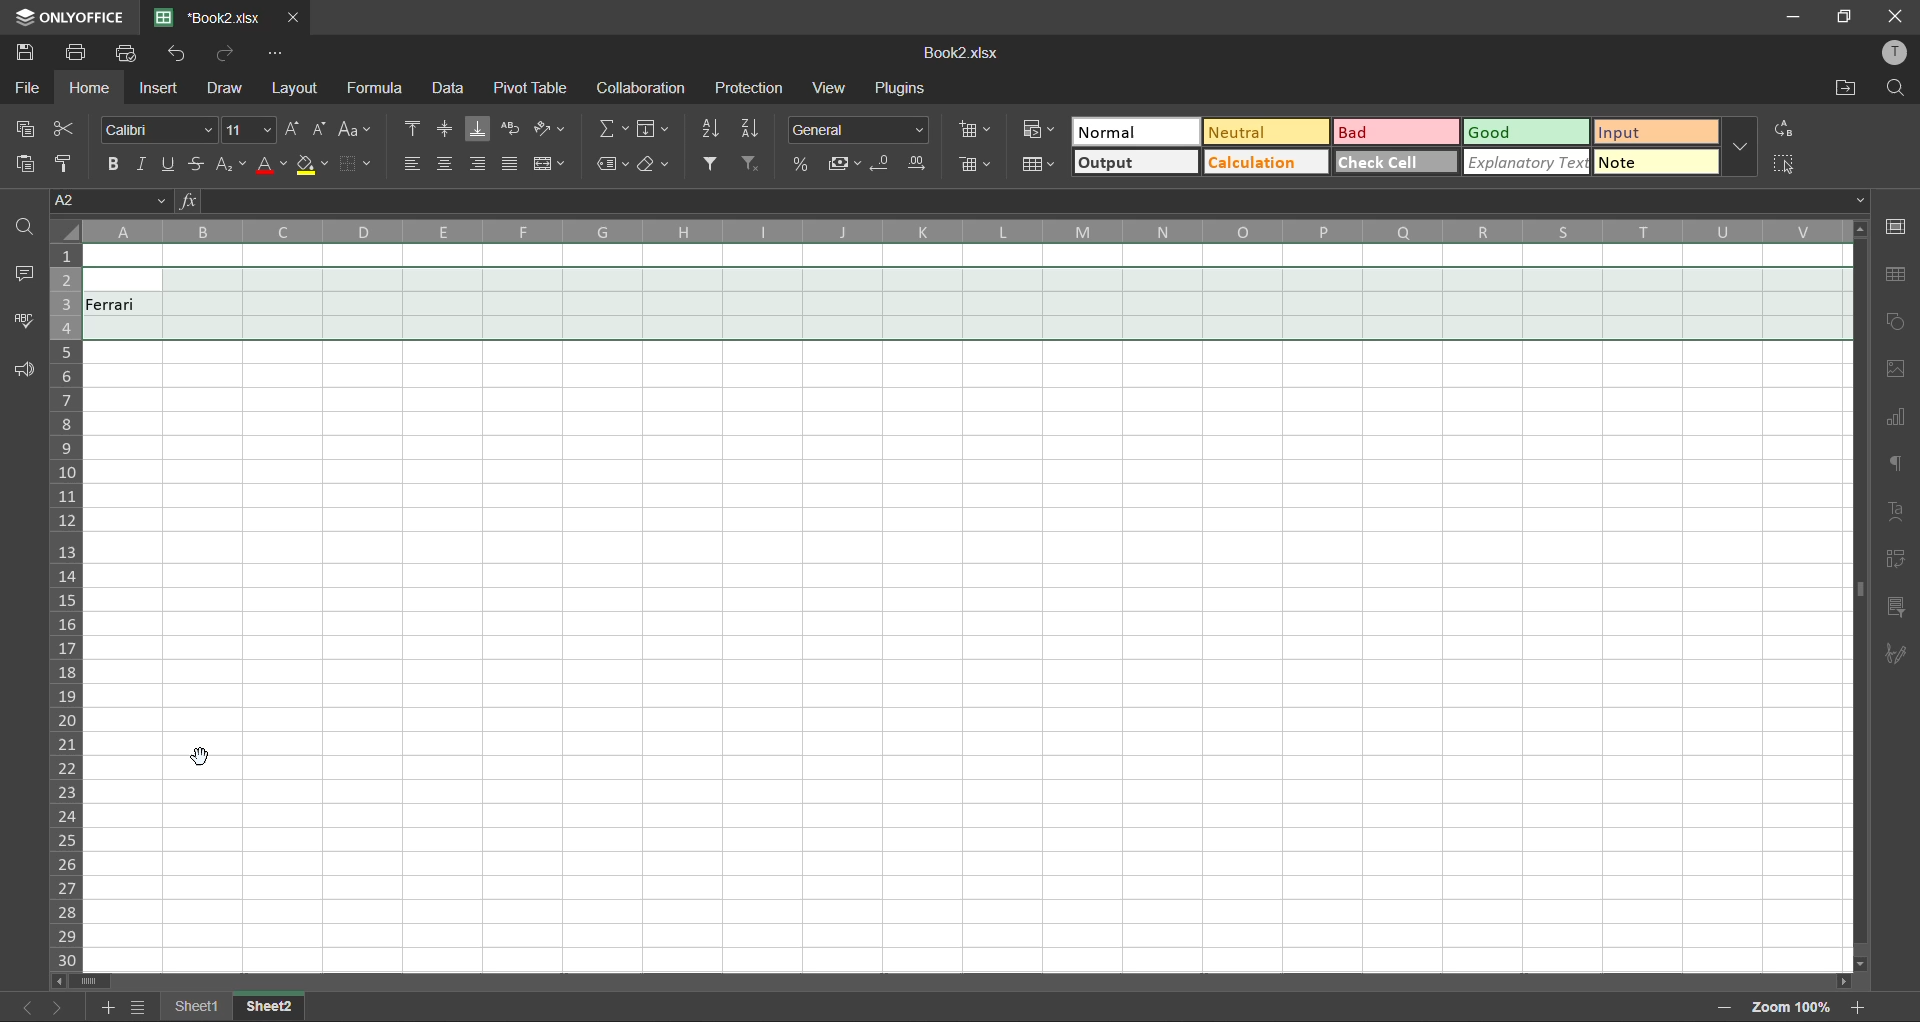  What do you see at coordinates (1791, 1007) in the screenshot?
I see `zoom factor` at bounding box center [1791, 1007].